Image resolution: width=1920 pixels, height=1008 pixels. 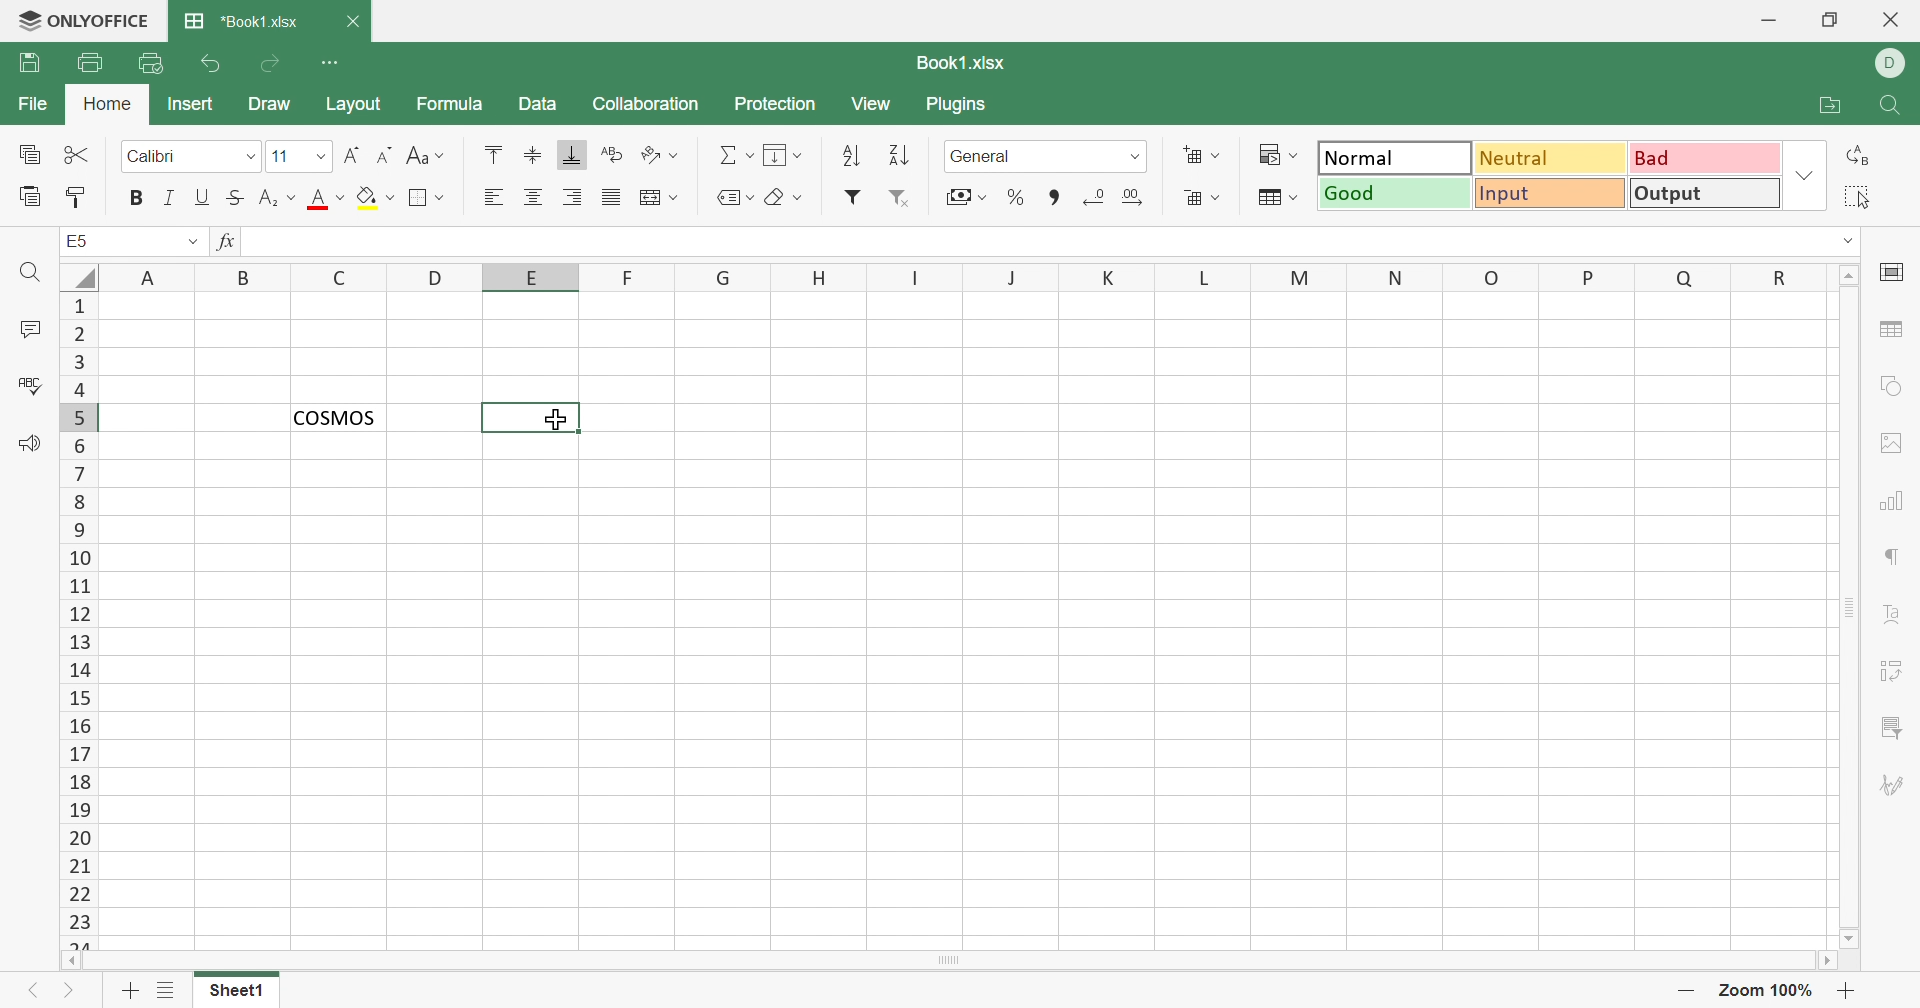 I want to click on Accounting style, so click(x=969, y=197).